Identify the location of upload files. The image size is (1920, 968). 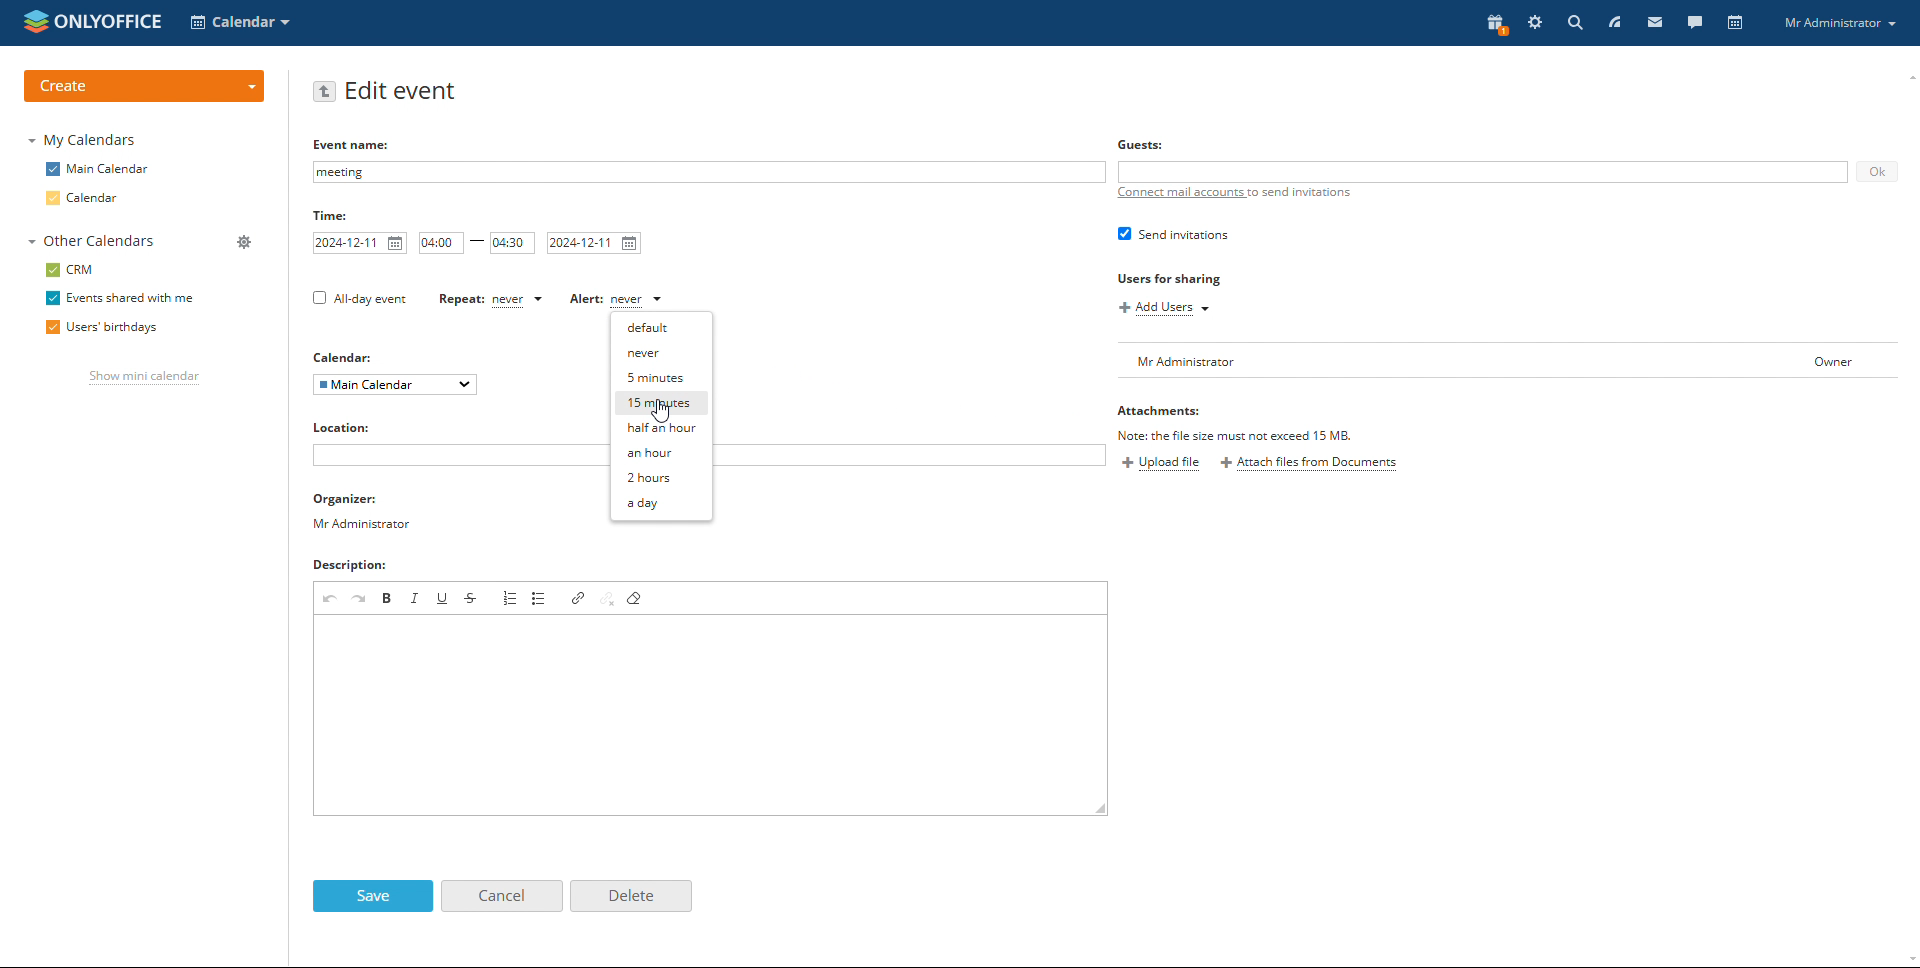
(1161, 464).